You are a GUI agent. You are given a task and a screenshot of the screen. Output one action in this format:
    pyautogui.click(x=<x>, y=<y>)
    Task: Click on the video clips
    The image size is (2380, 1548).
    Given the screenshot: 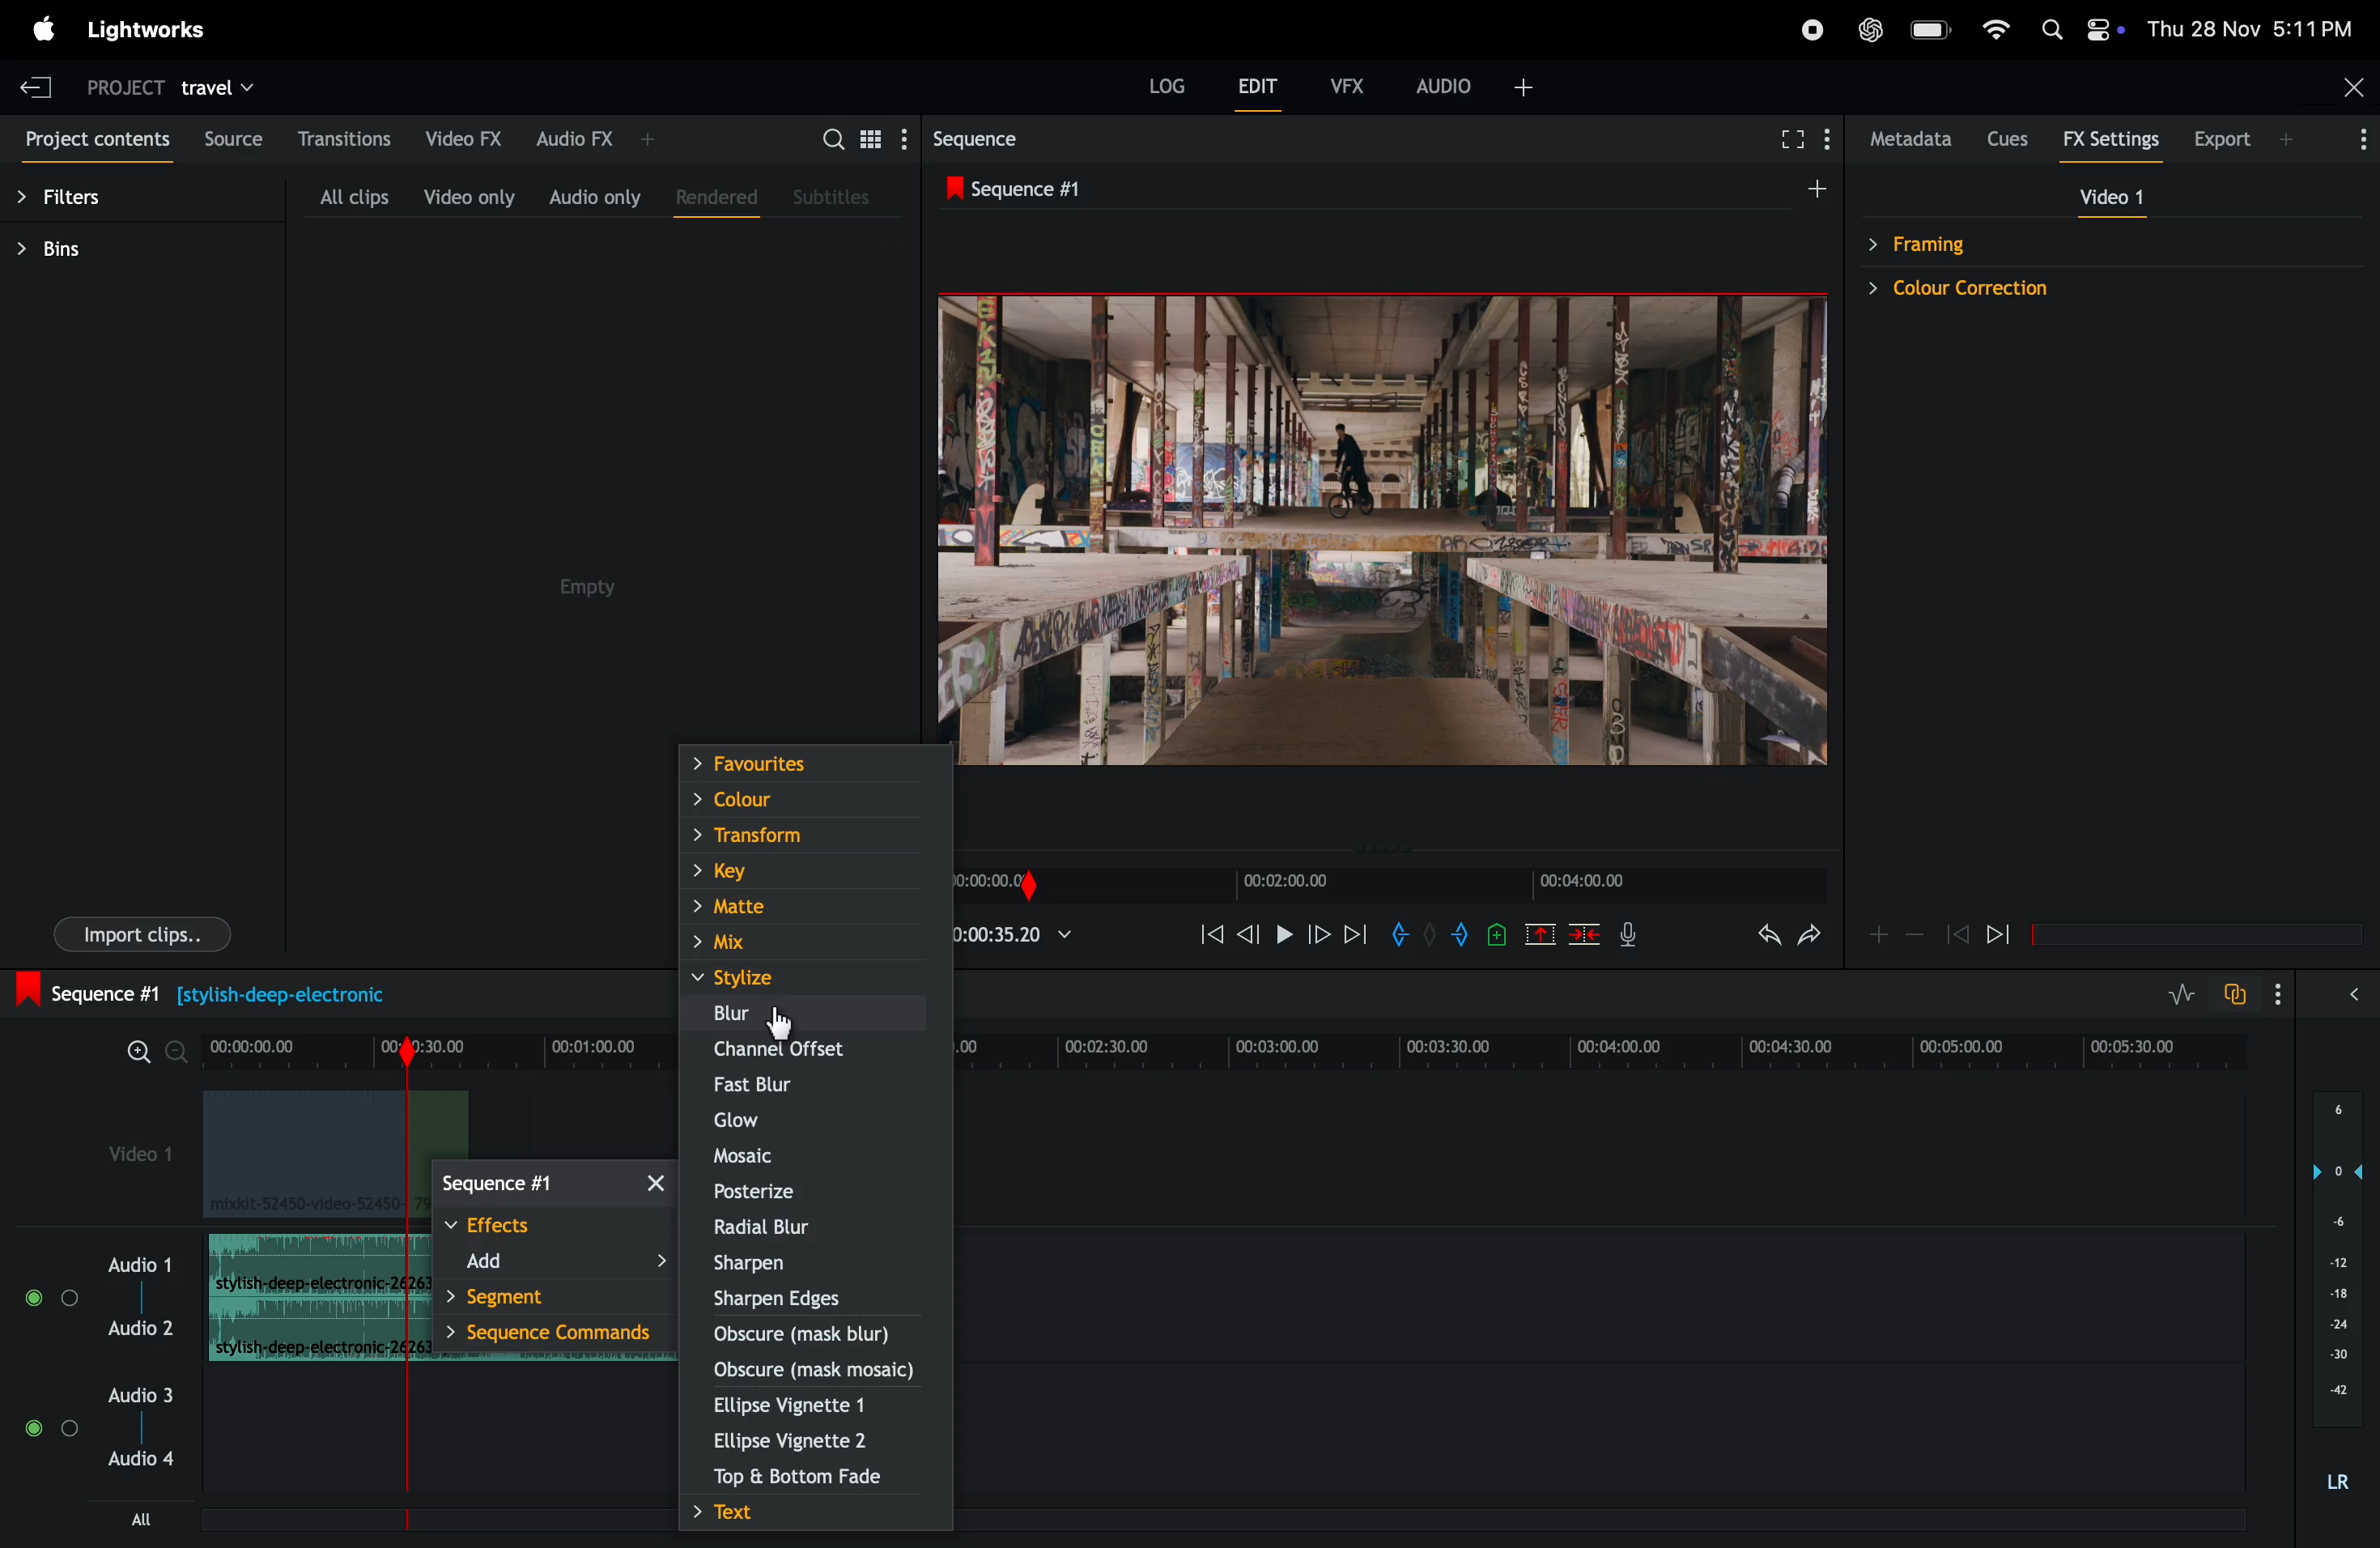 What is the action you would take?
    pyautogui.click(x=307, y=1155)
    